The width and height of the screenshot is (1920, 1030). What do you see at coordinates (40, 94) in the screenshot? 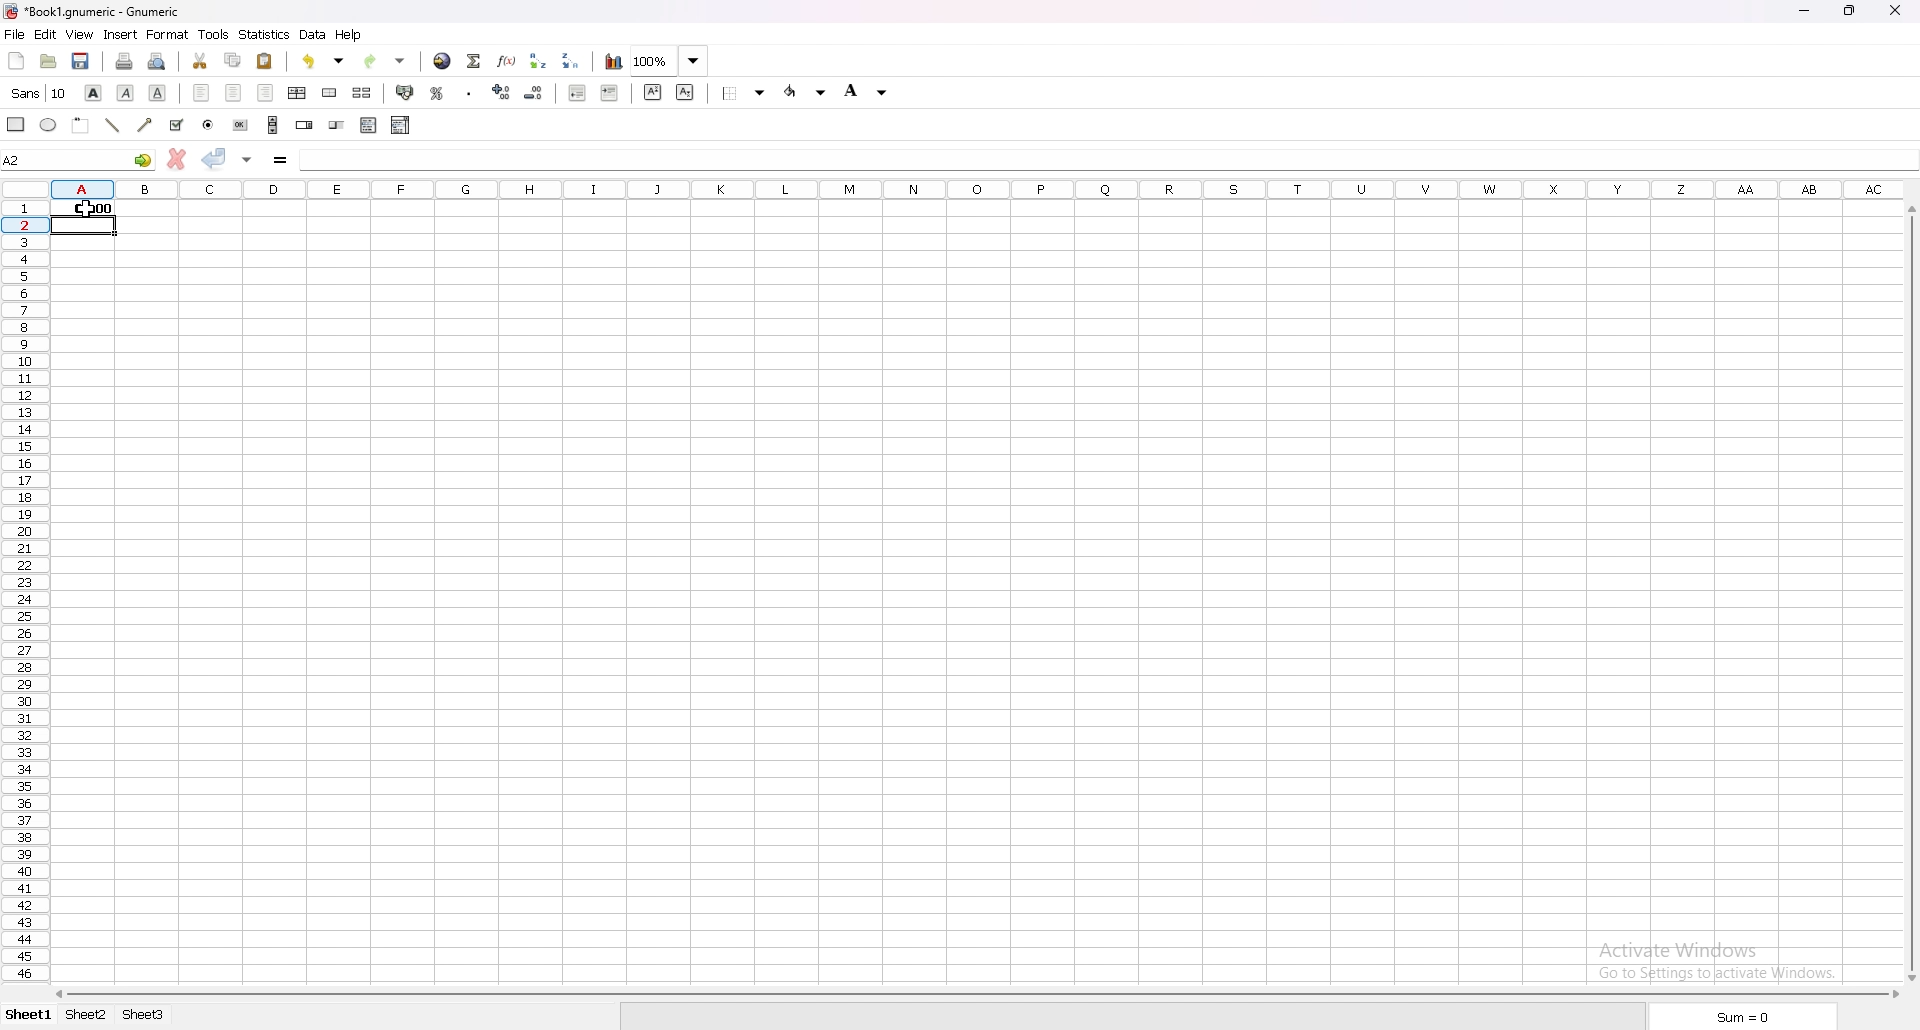
I see `font` at bounding box center [40, 94].